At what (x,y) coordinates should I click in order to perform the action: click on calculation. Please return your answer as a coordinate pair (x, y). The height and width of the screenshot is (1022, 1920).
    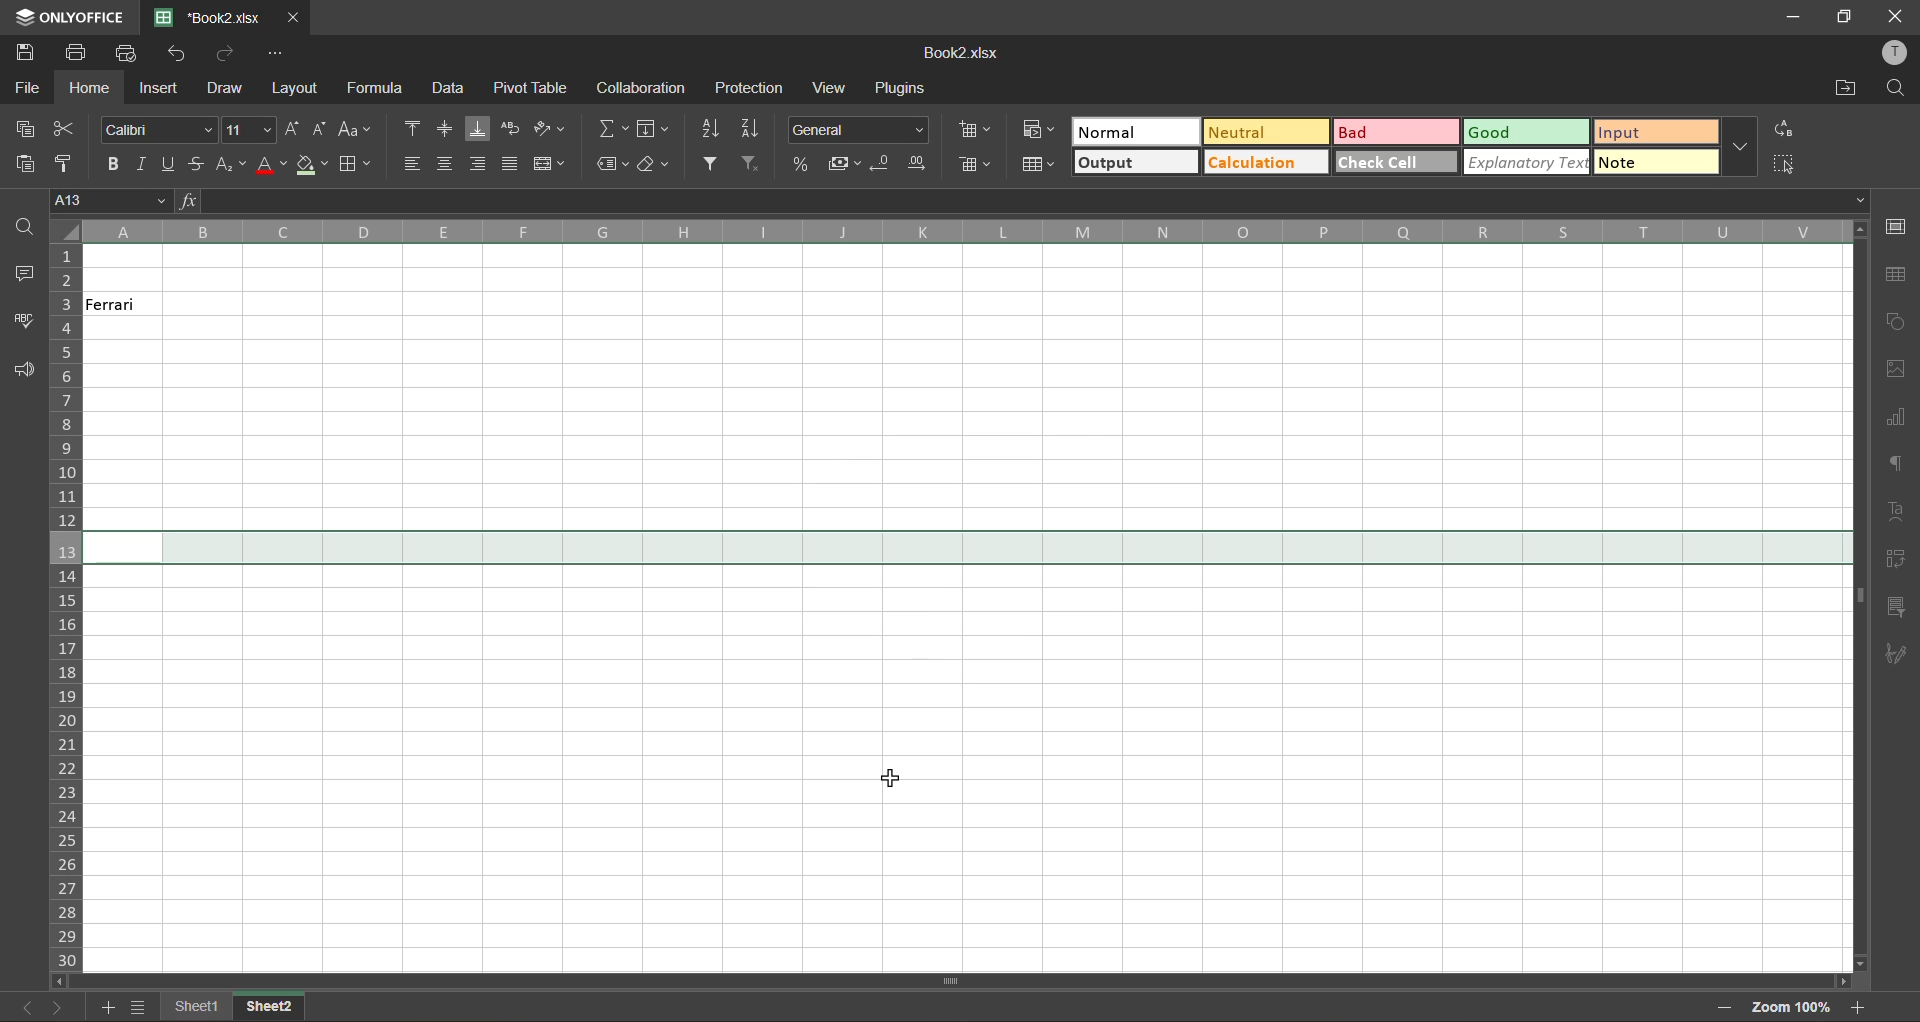
    Looking at the image, I should click on (1266, 162).